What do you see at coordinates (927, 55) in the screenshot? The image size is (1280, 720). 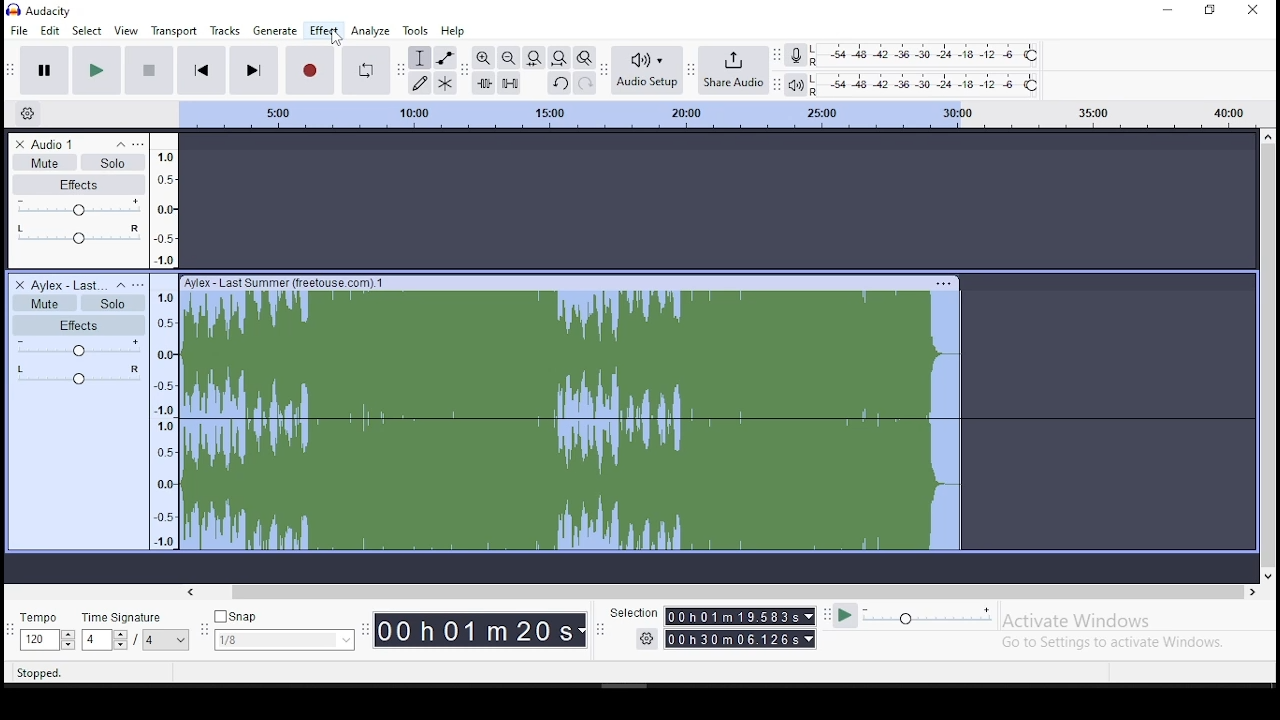 I see `recording level` at bounding box center [927, 55].